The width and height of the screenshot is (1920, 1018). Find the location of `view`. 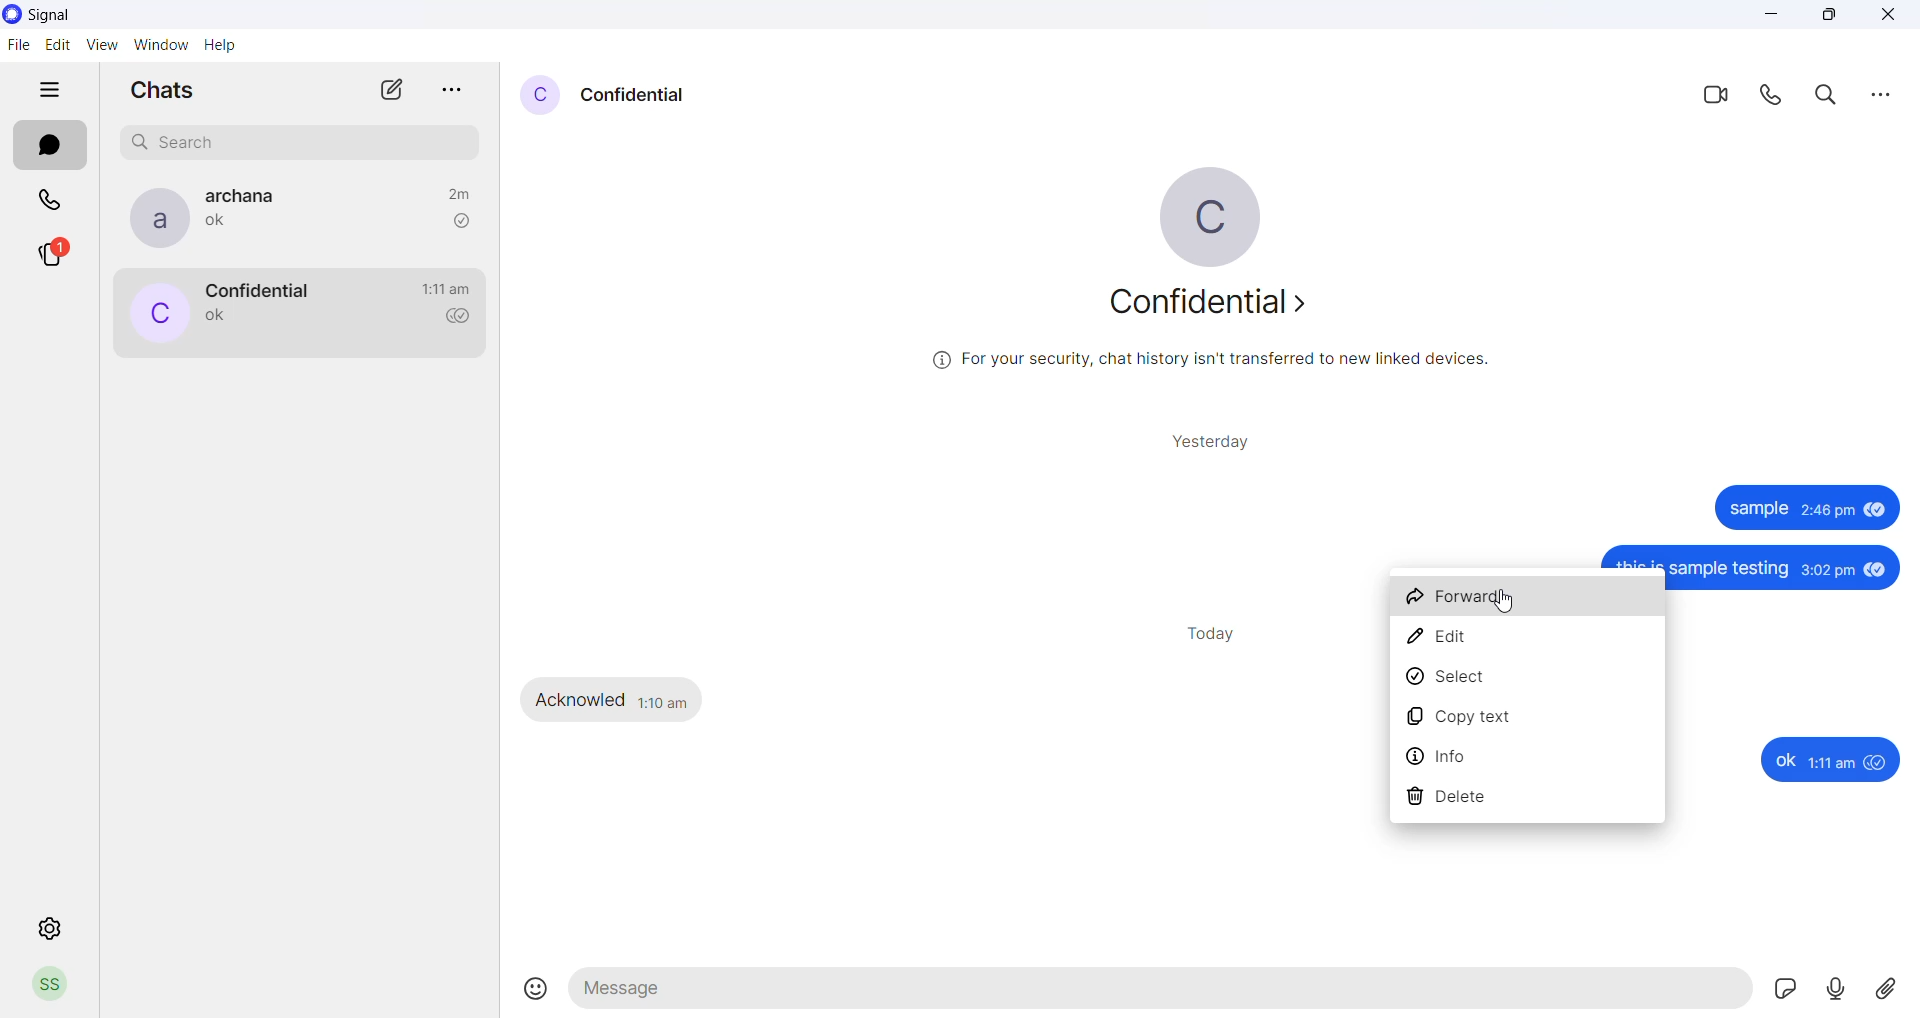

view is located at coordinates (104, 46).